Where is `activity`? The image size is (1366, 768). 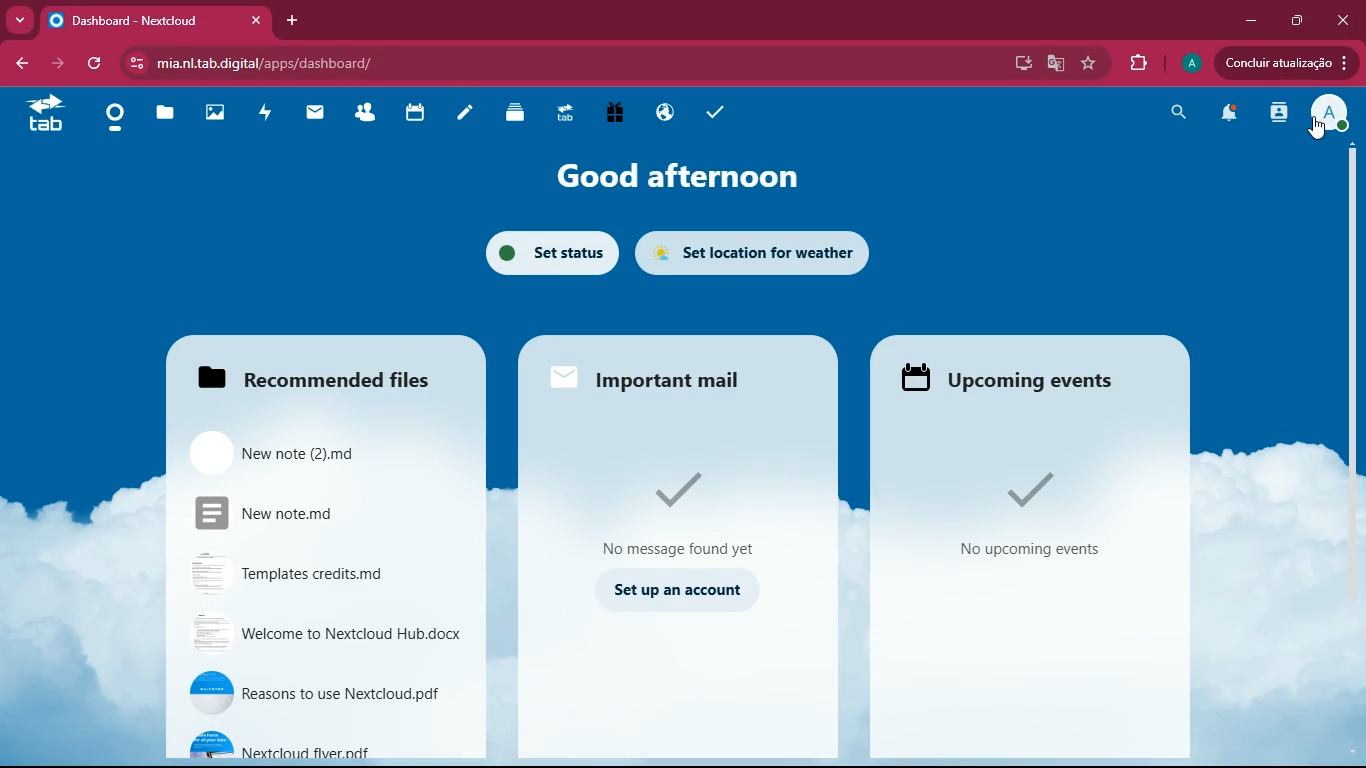 activity is located at coordinates (266, 113).